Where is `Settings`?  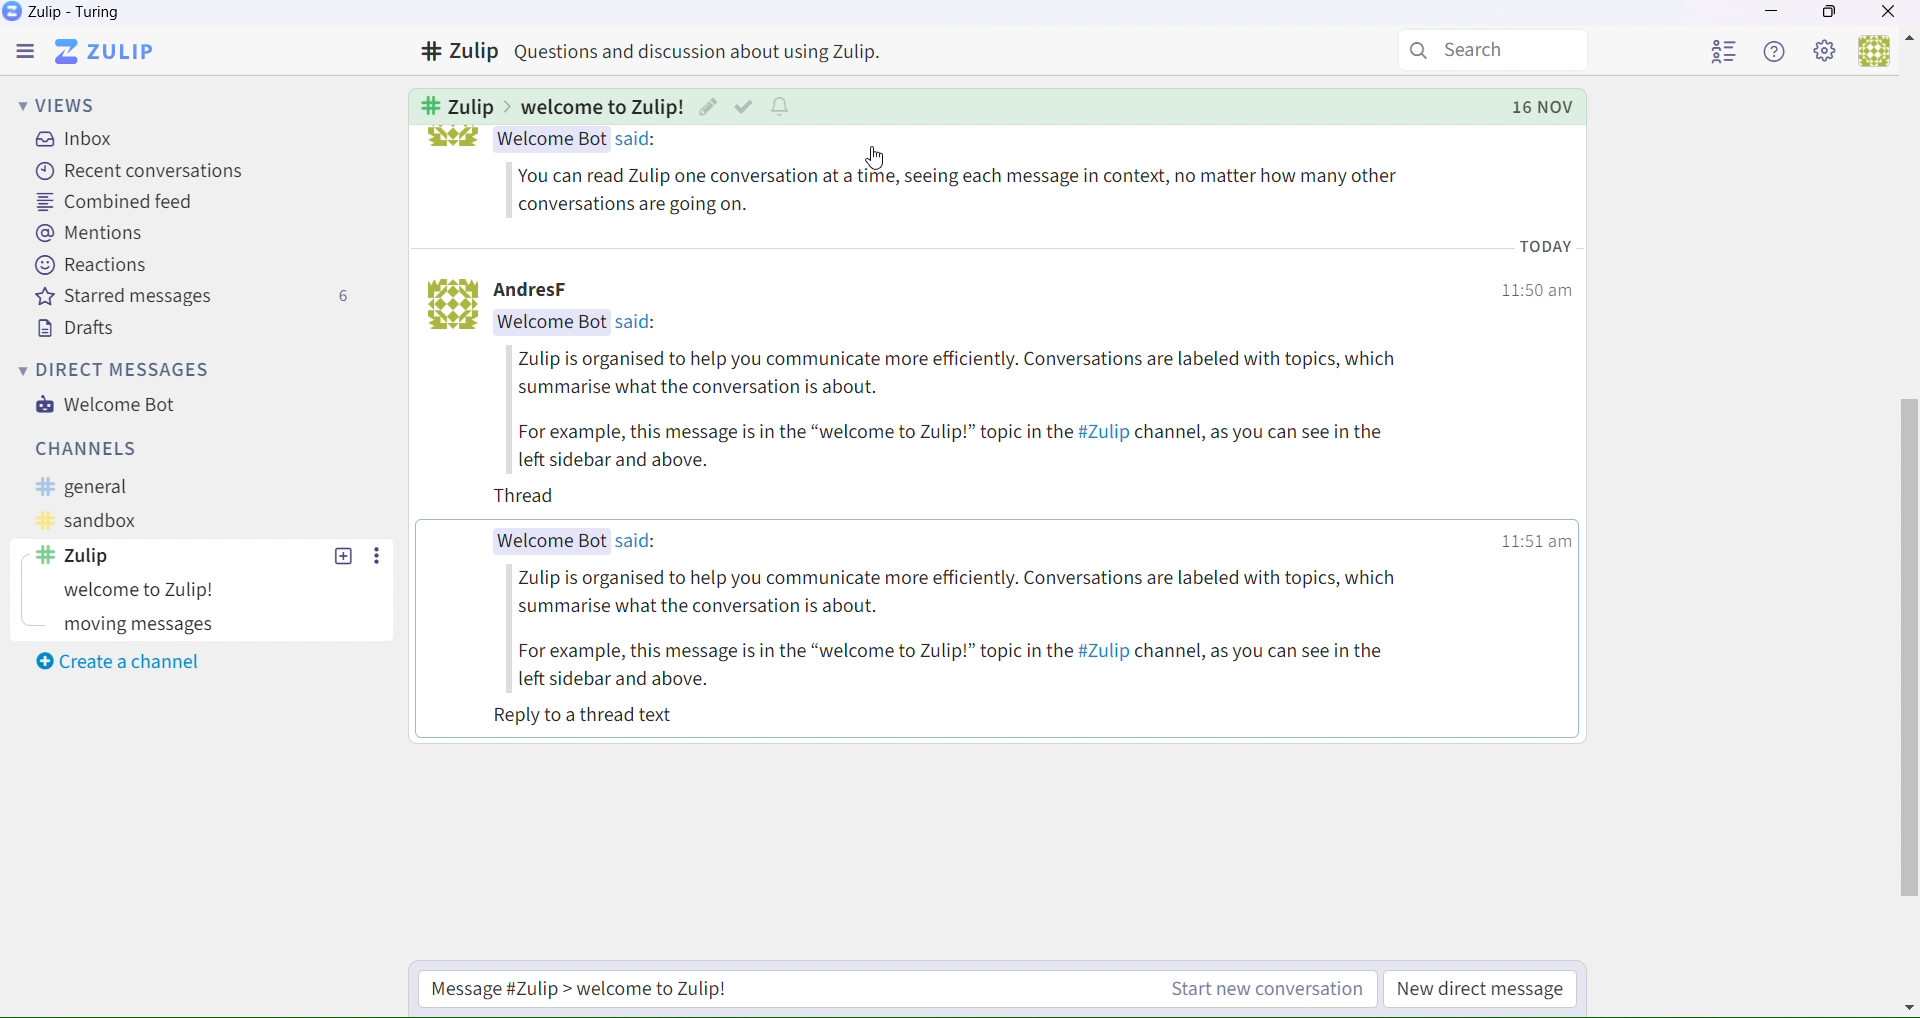 Settings is located at coordinates (1828, 53).